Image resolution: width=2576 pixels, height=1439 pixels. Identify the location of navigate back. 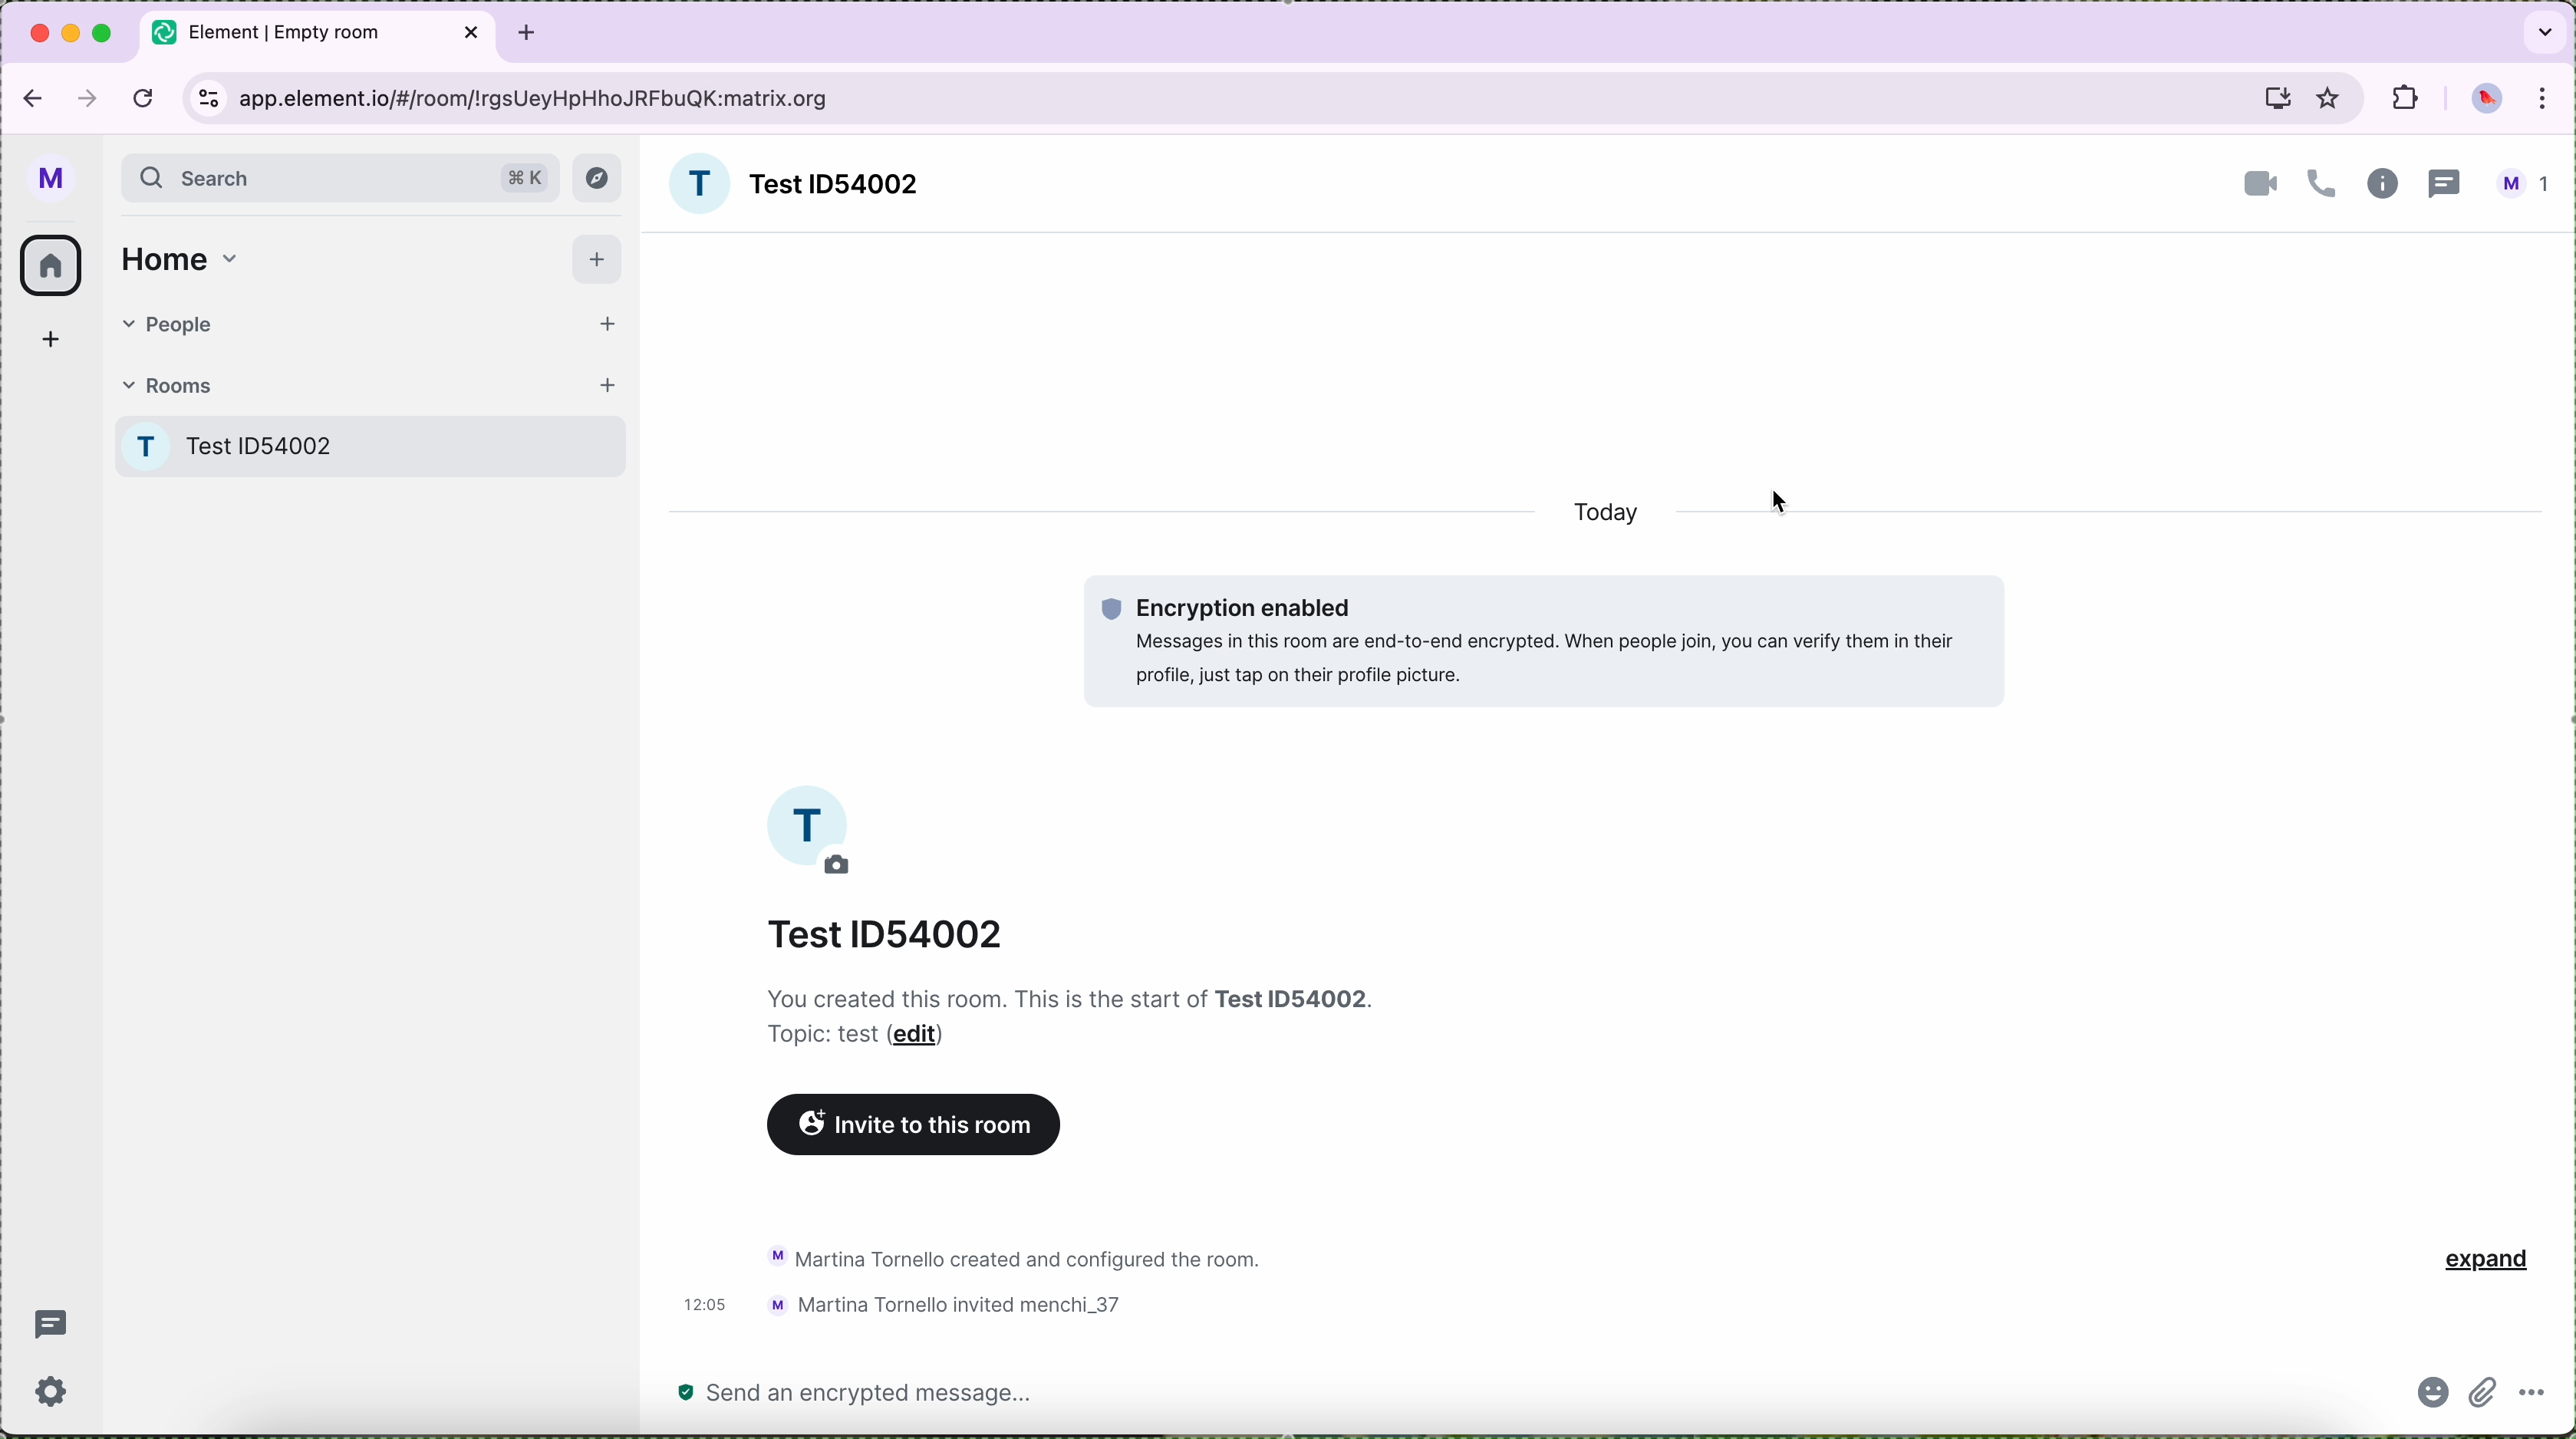
(28, 99).